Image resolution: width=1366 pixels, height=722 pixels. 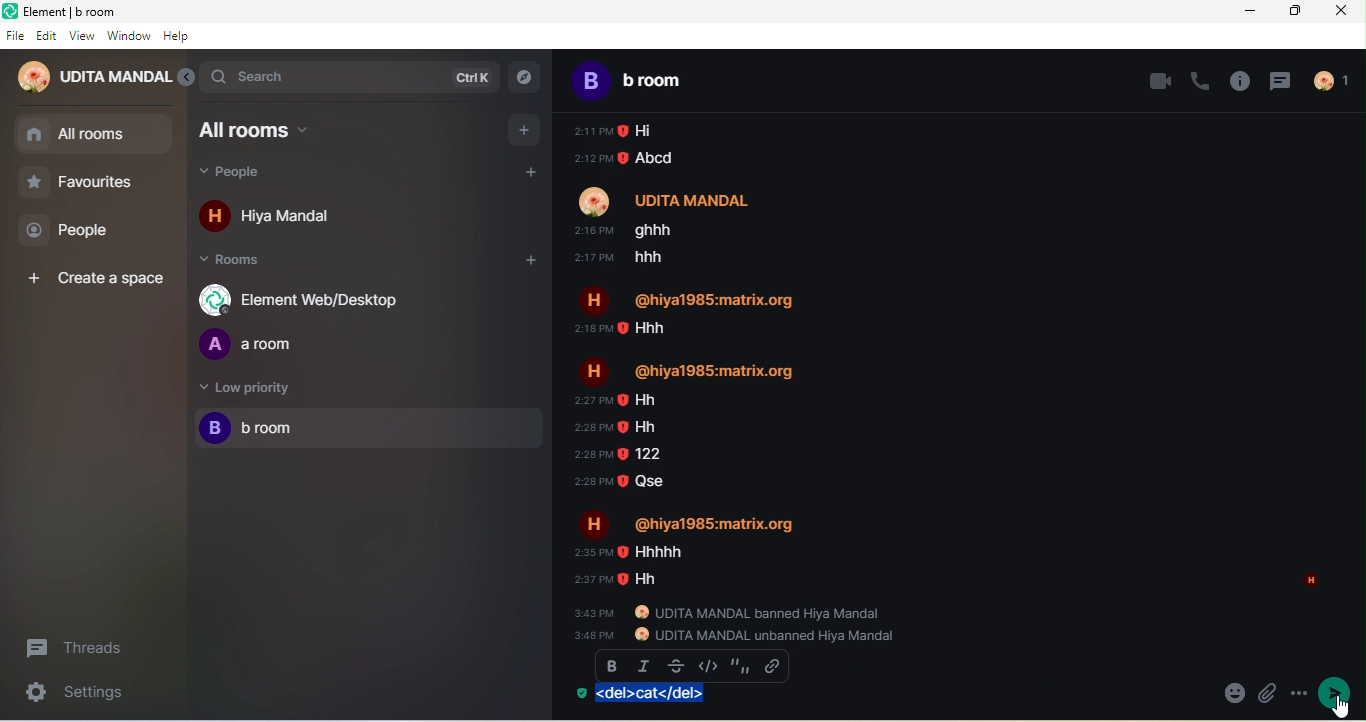 I want to click on a room, so click(x=257, y=345).